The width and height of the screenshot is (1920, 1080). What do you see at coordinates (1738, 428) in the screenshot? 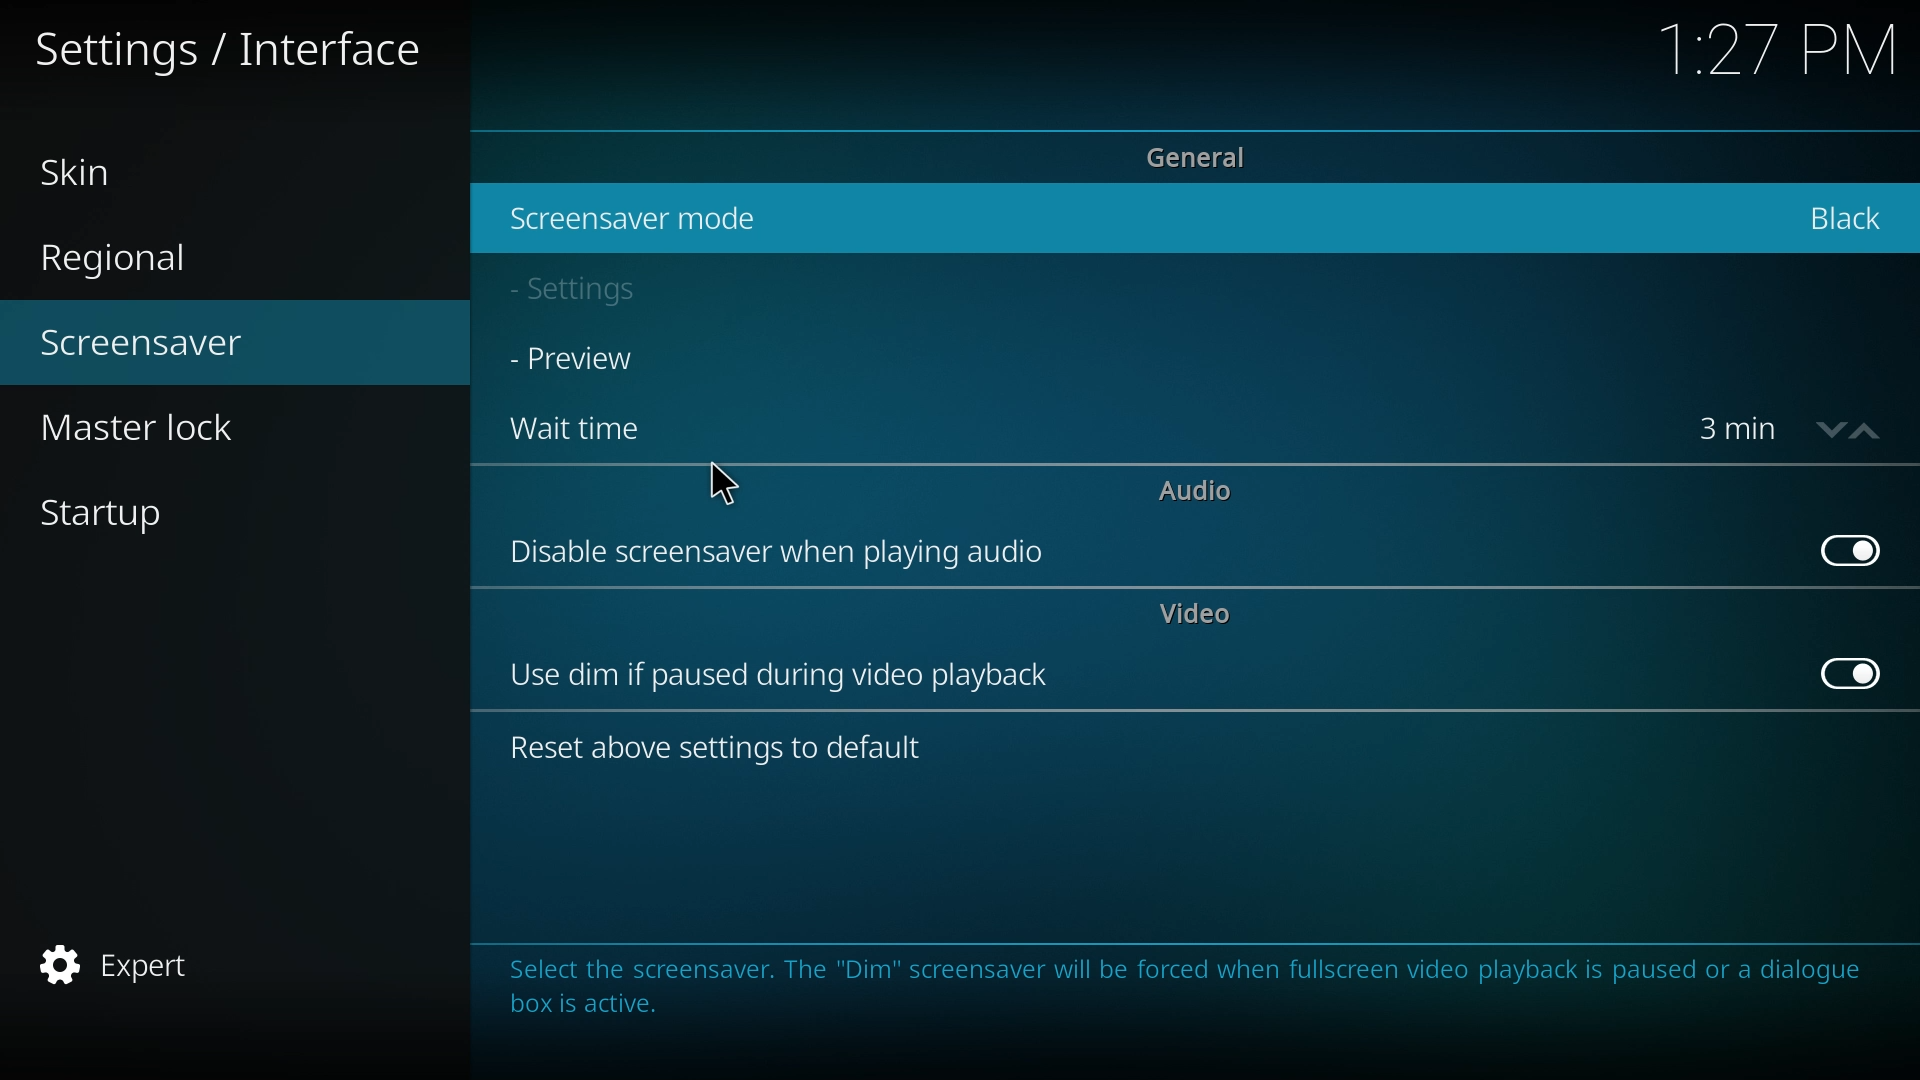
I see `time` at bounding box center [1738, 428].